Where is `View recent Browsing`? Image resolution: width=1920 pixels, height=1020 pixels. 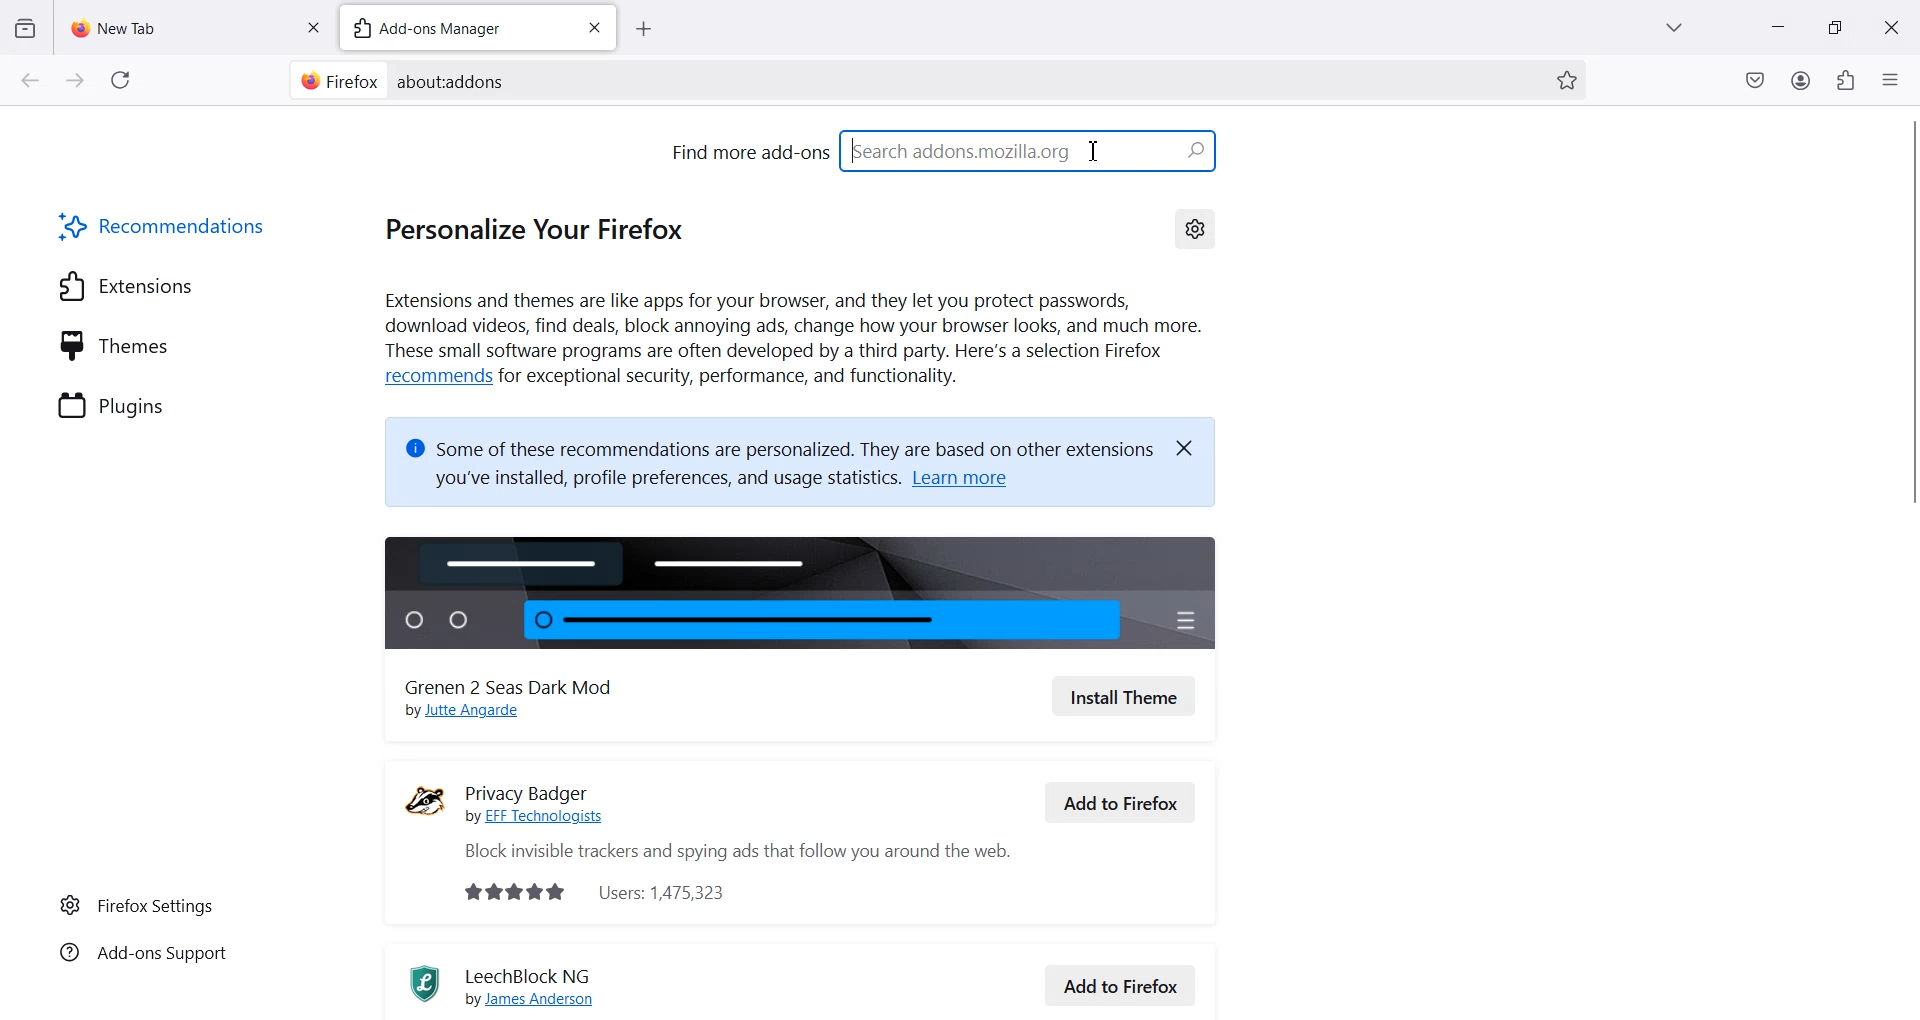 View recent Browsing is located at coordinates (26, 29).